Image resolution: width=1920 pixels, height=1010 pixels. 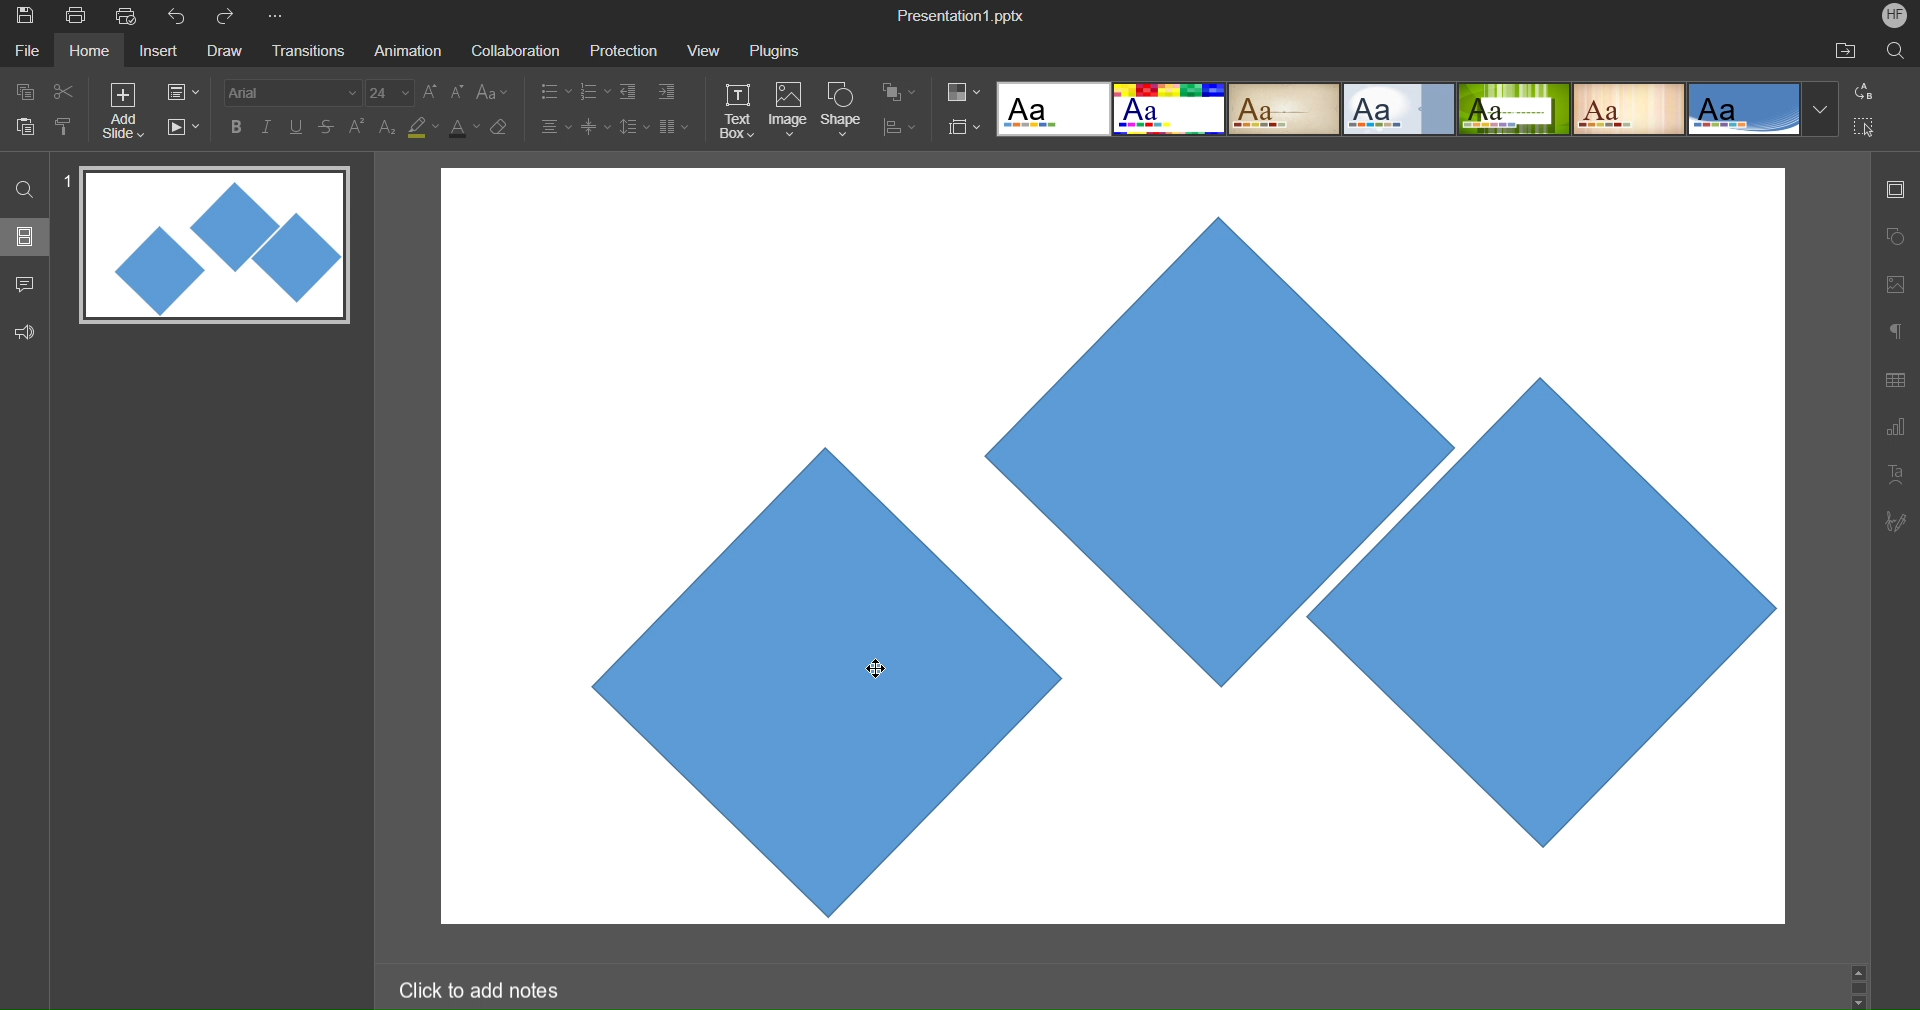 I want to click on Format painter, so click(x=67, y=126).